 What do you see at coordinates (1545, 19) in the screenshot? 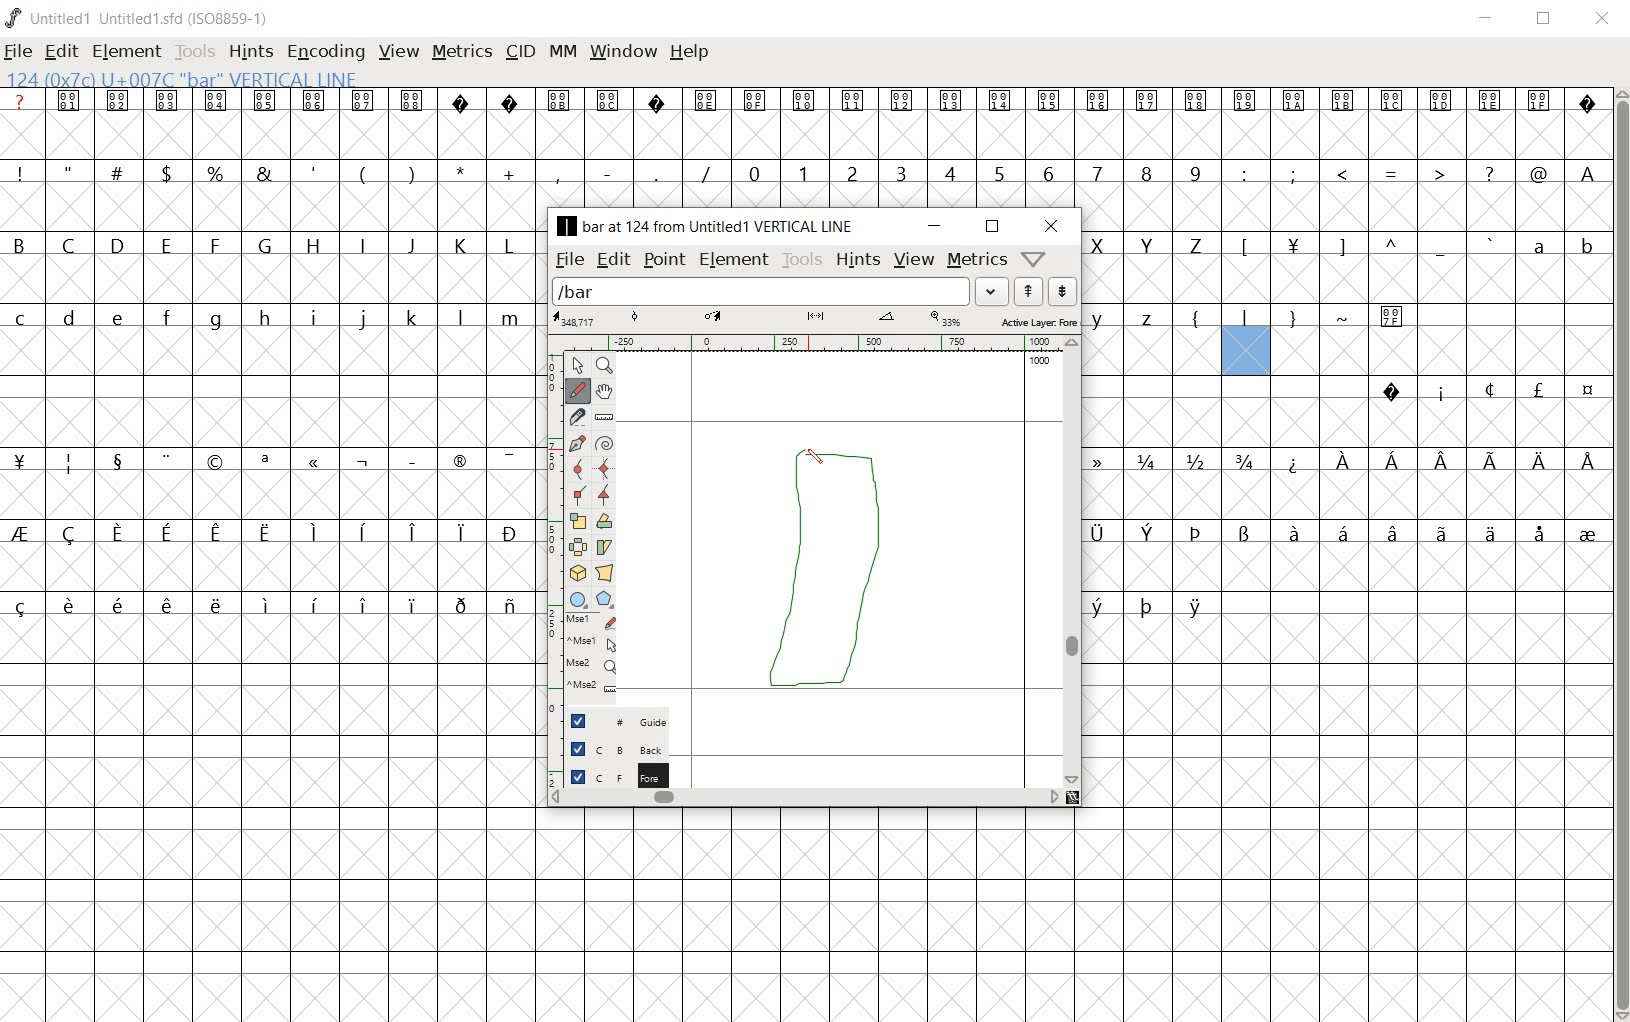
I see `restore down` at bounding box center [1545, 19].